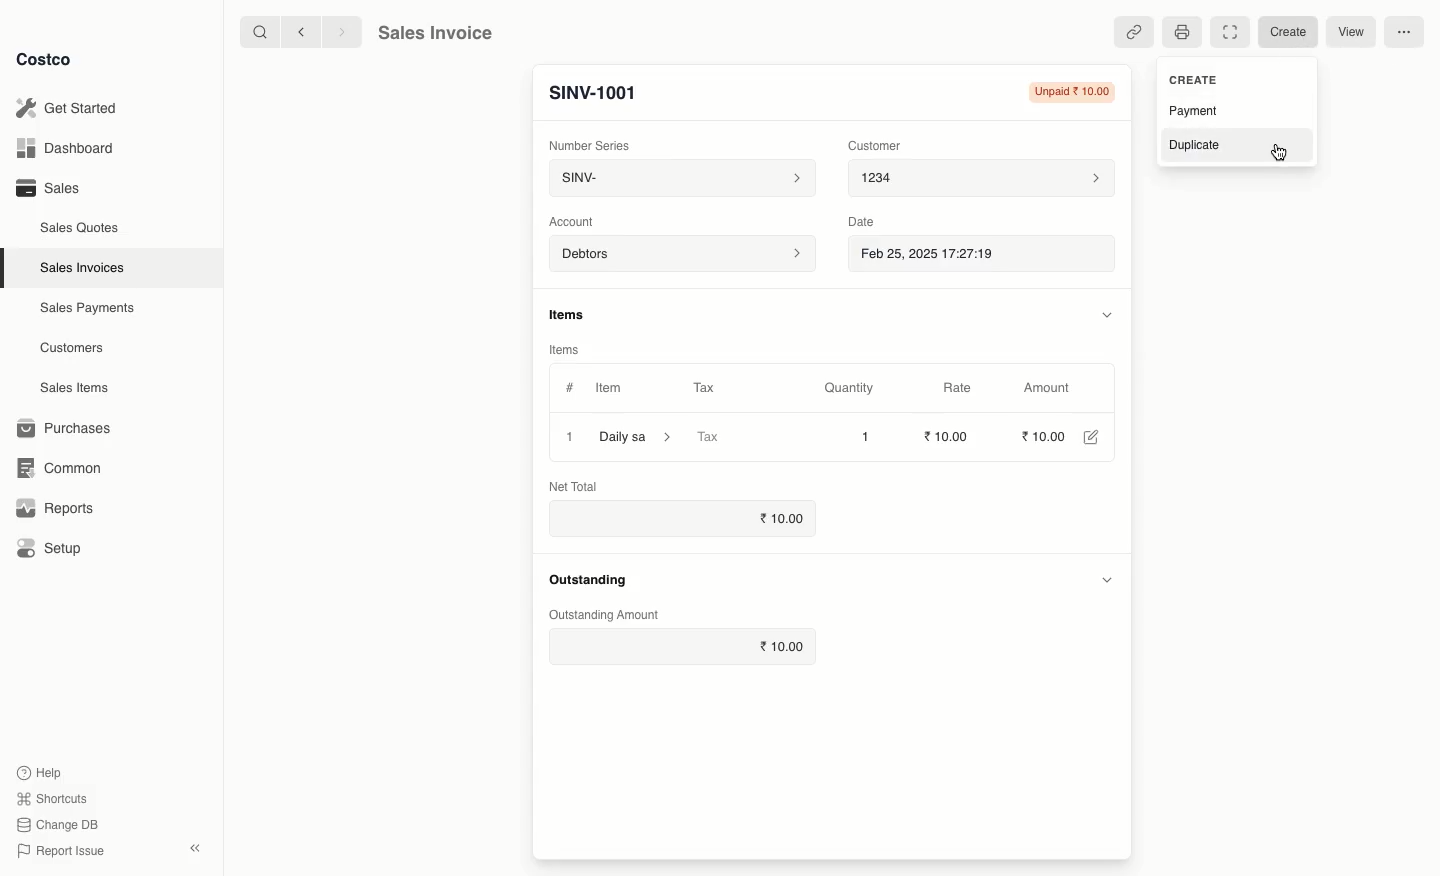  I want to click on 10.00, so click(1041, 436).